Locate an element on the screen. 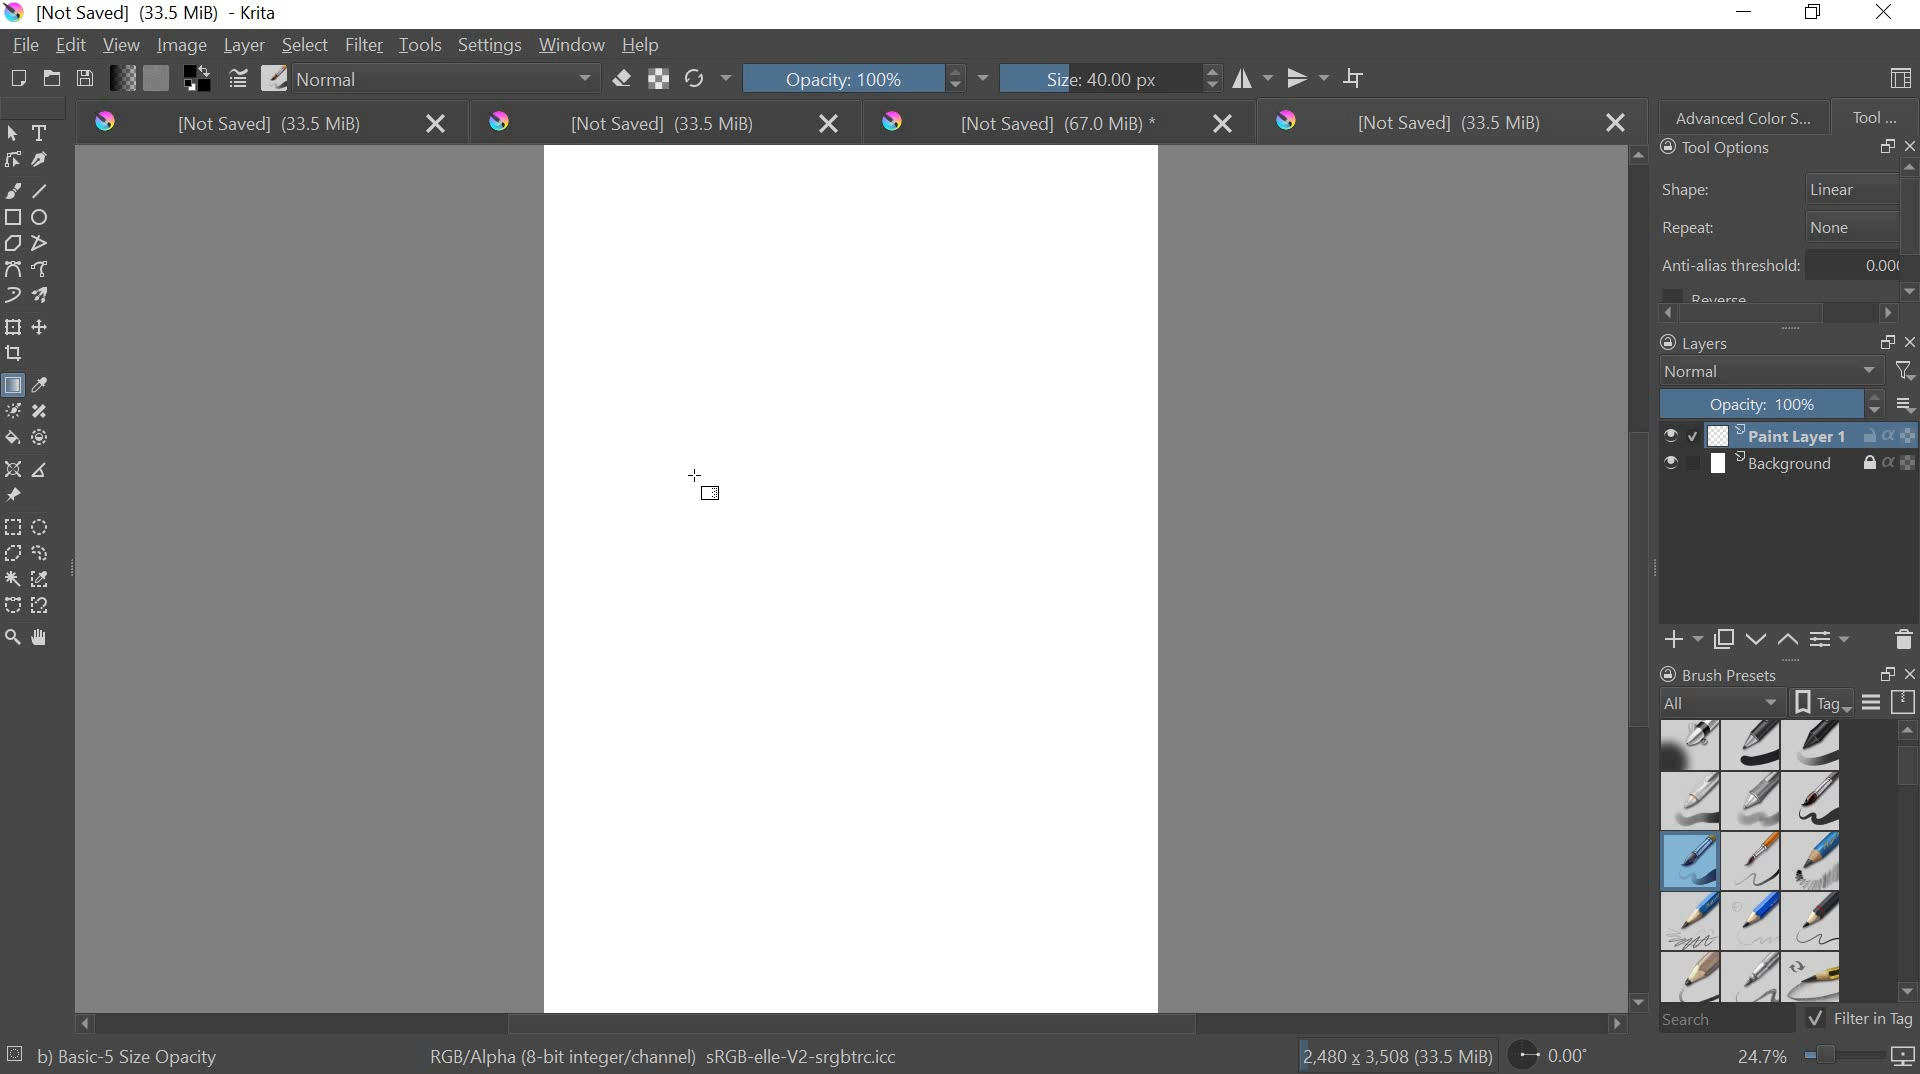 The width and height of the screenshot is (1920, 1074). BACKGROUND is located at coordinates (1789, 466).